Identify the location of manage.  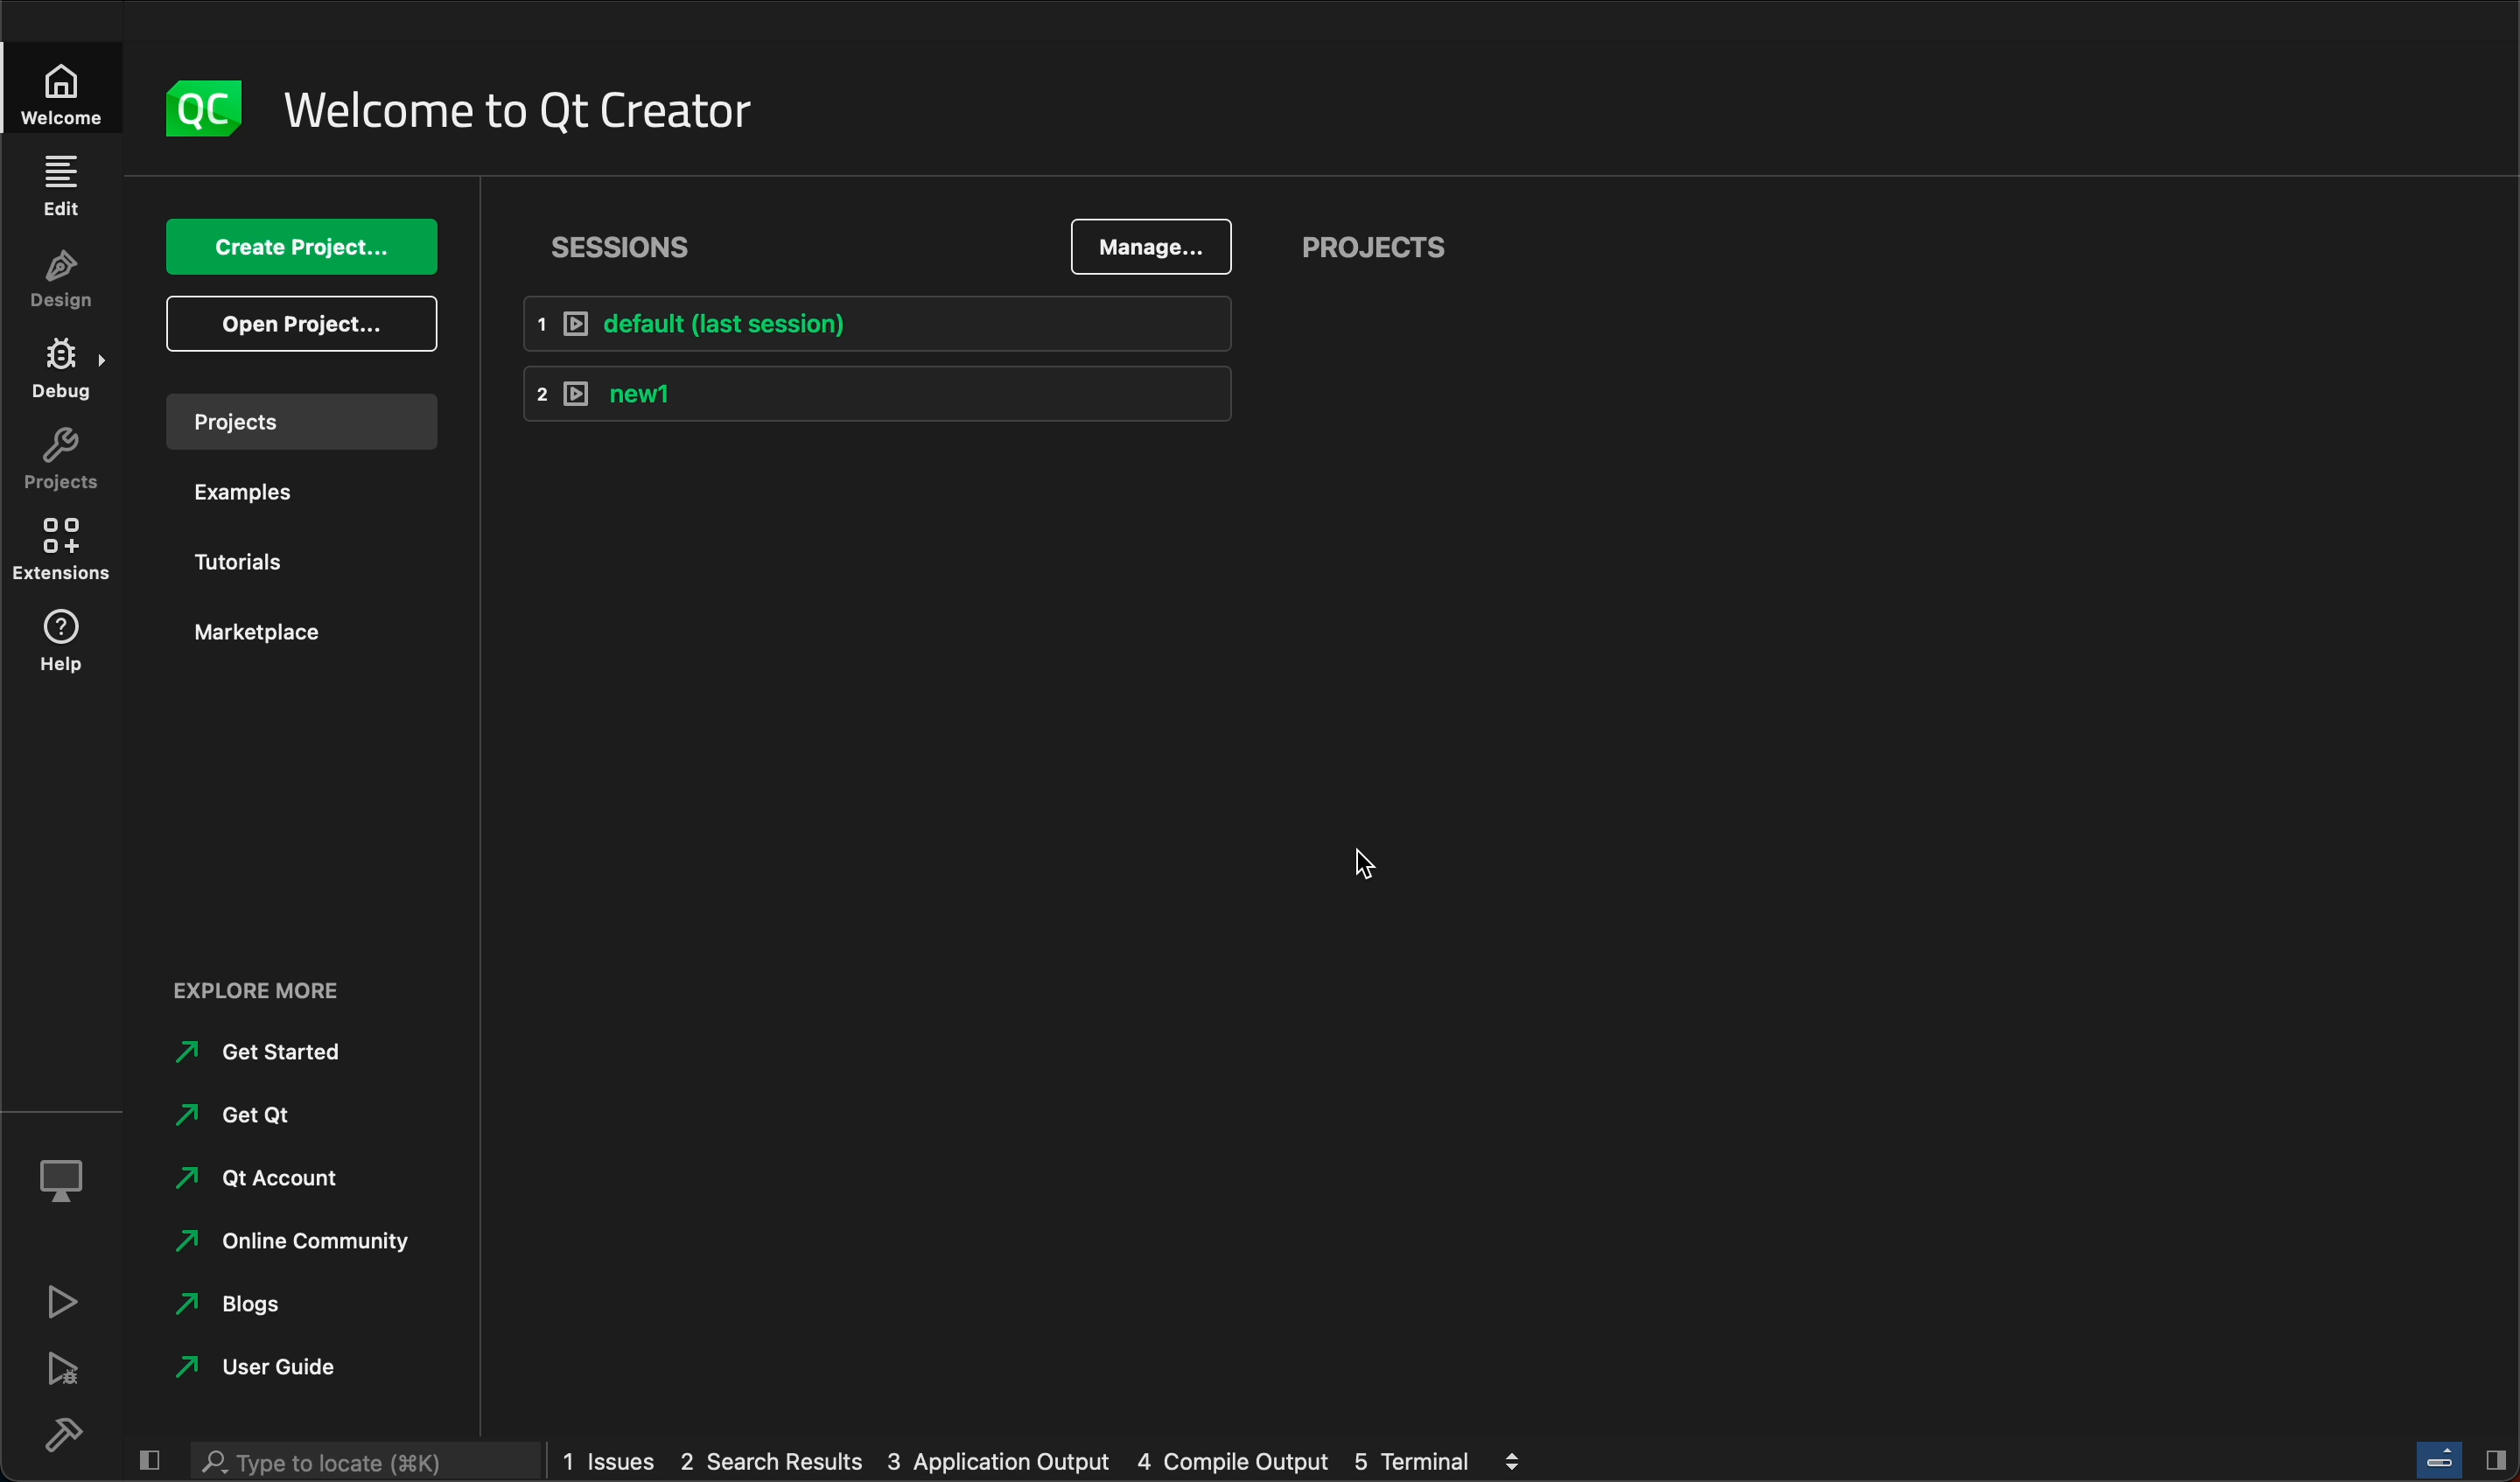
(1152, 243).